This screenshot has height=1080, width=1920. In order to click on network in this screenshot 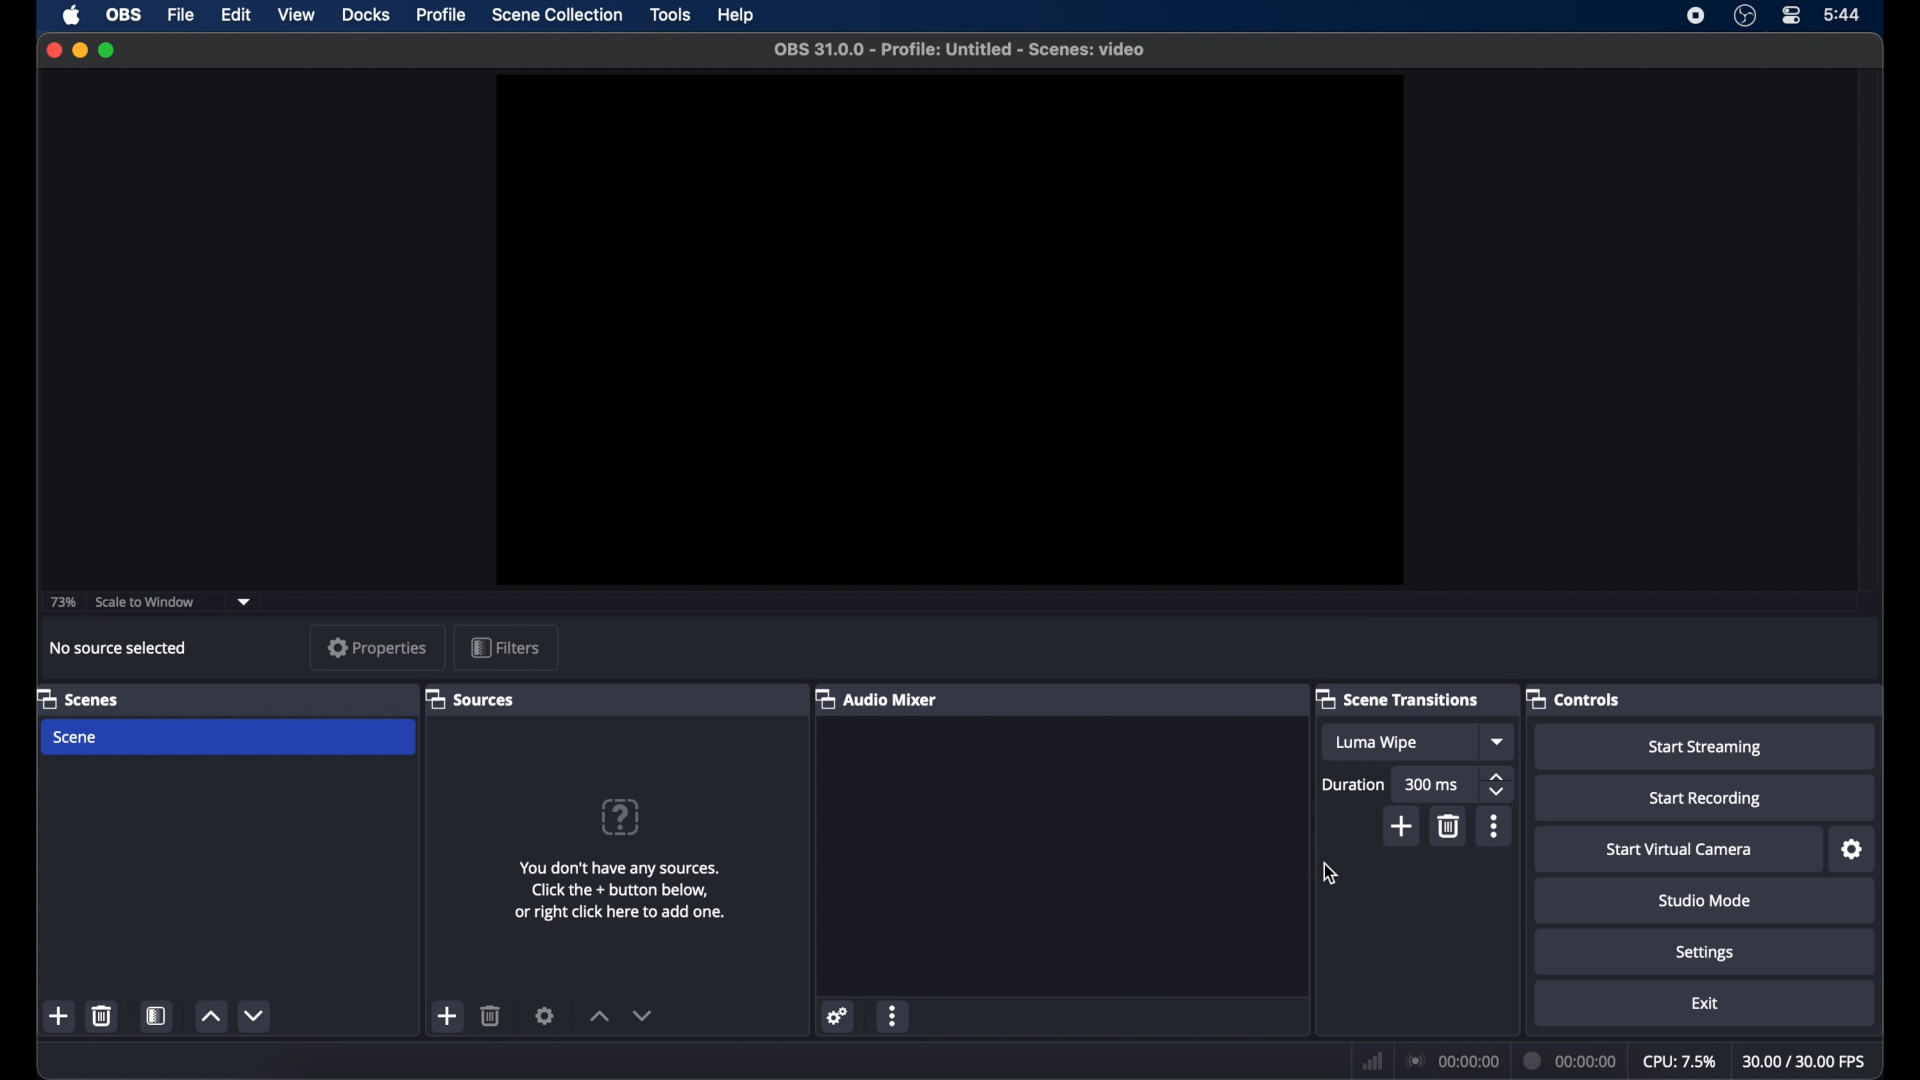, I will do `click(1373, 1061)`.